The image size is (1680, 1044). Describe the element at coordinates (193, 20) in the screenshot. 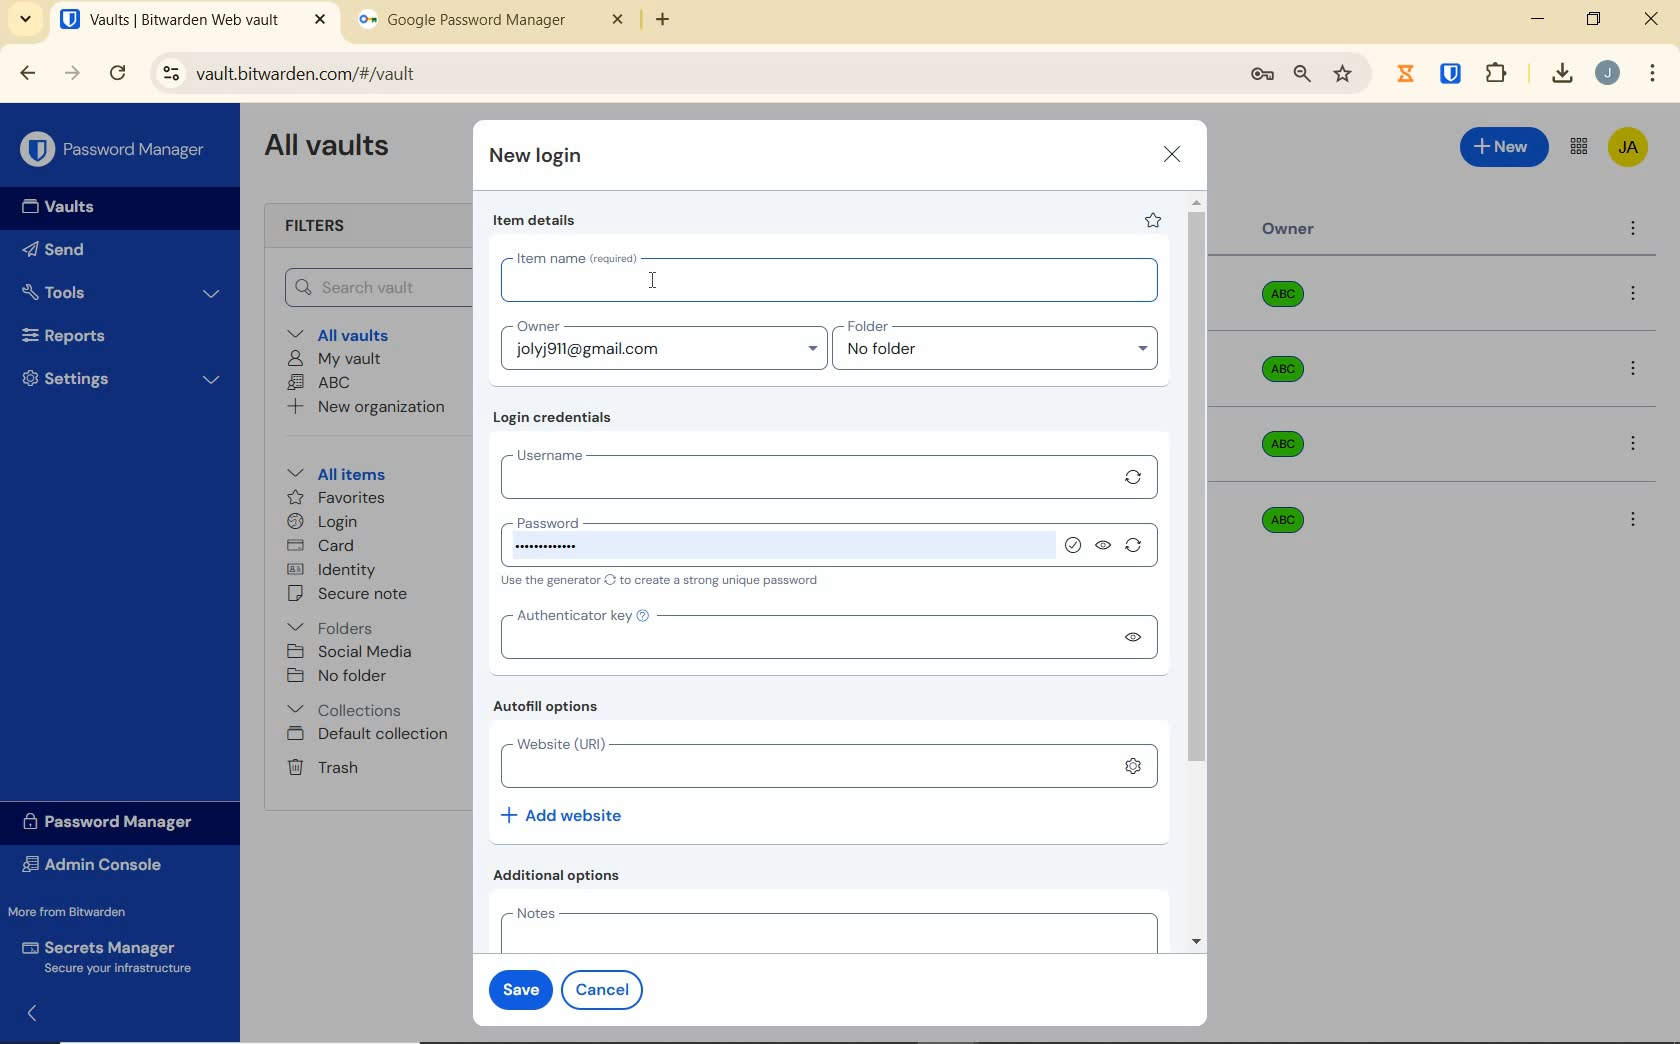

I see `open tab` at that location.